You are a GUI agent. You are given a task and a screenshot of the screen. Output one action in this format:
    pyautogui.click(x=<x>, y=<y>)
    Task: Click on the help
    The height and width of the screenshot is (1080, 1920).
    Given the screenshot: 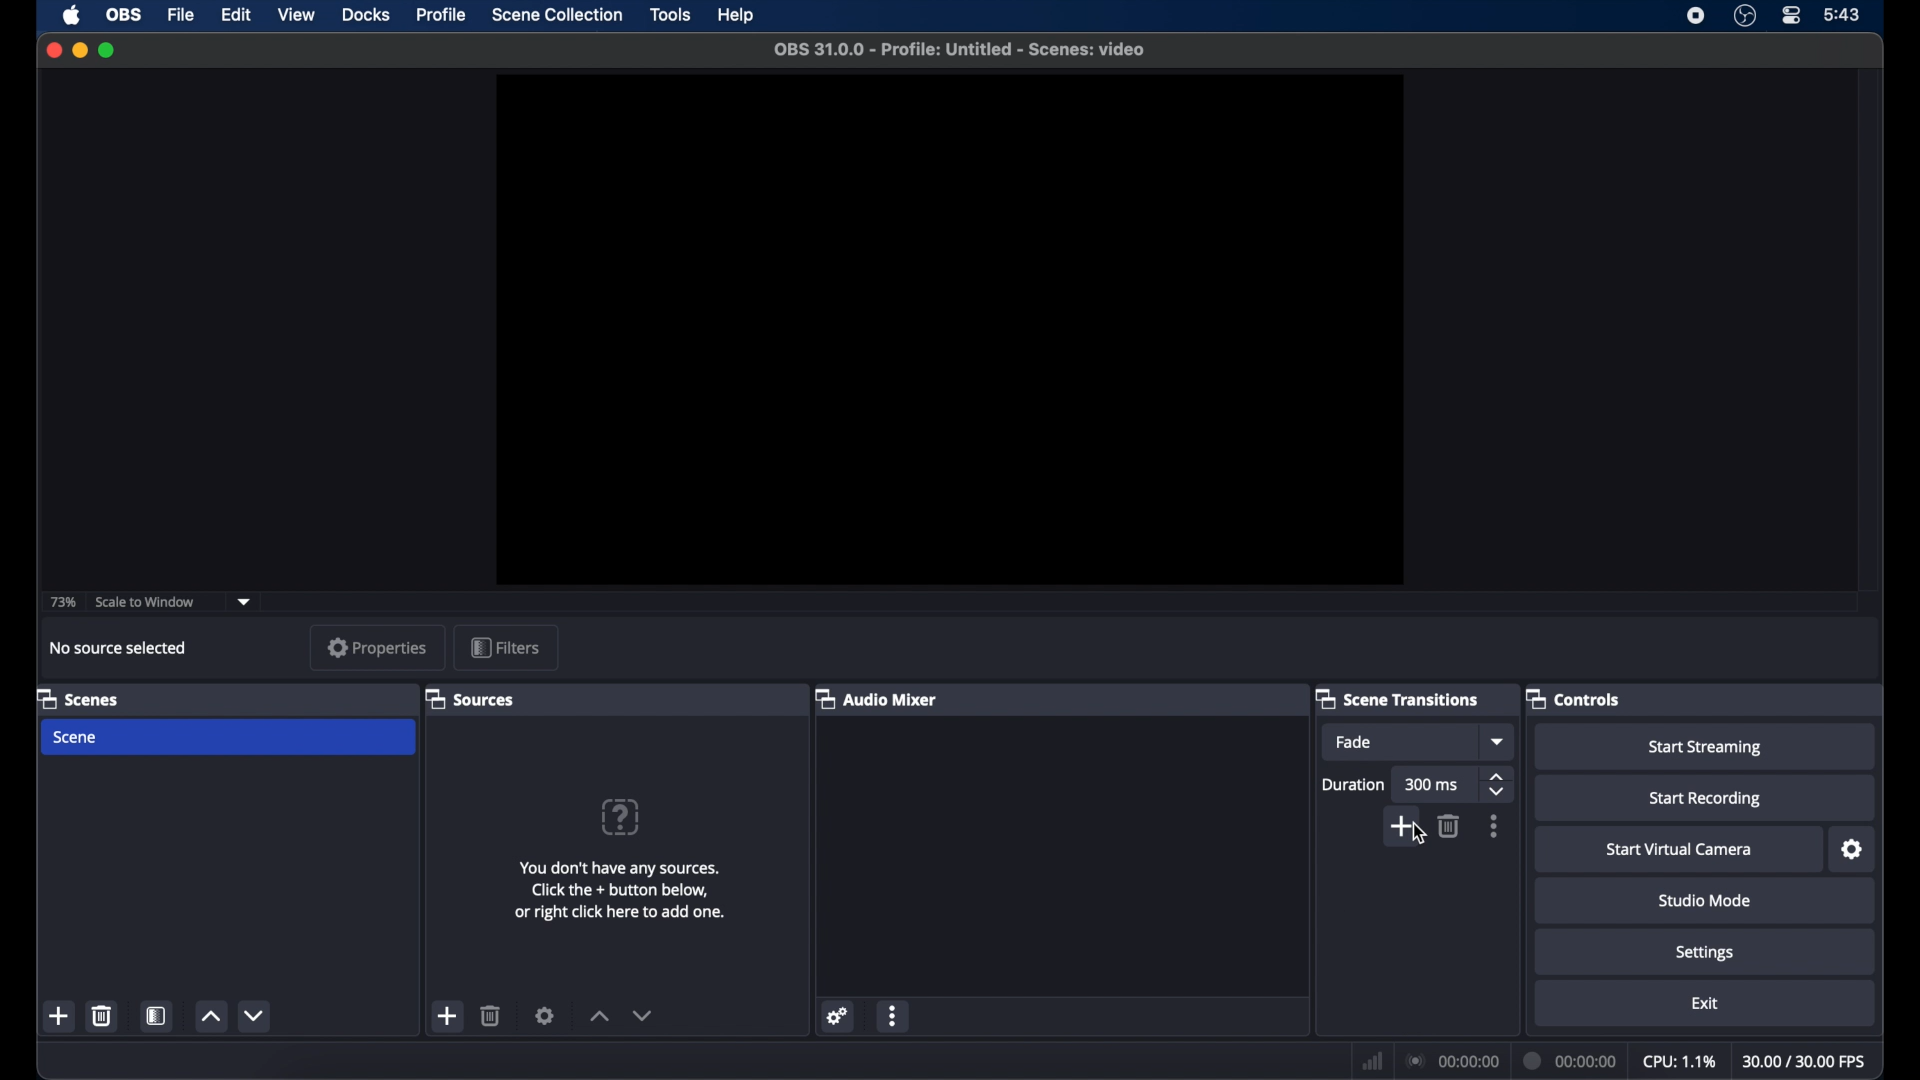 What is the action you would take?
    pyautogui.click(x=737, y=13)
    